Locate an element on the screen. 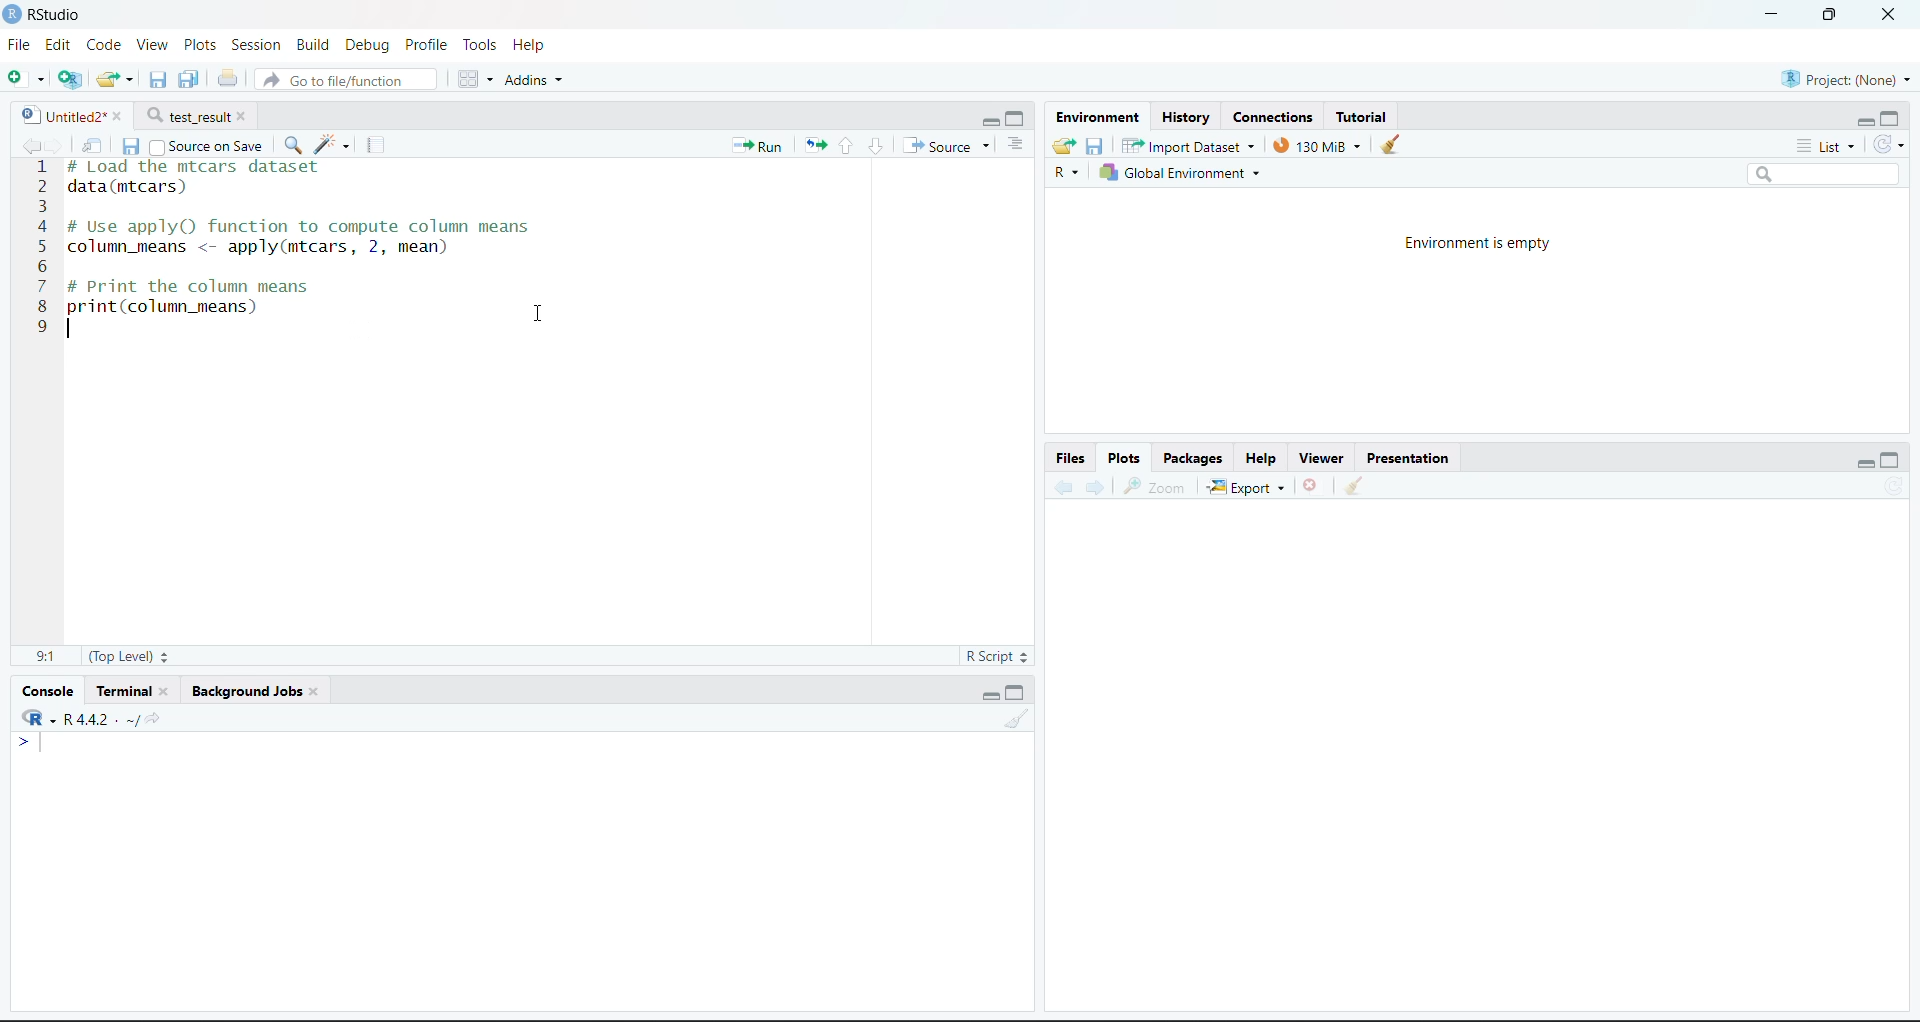 The image size is (1920, 1022). Load workspace is located at coordinates (1061, 147).